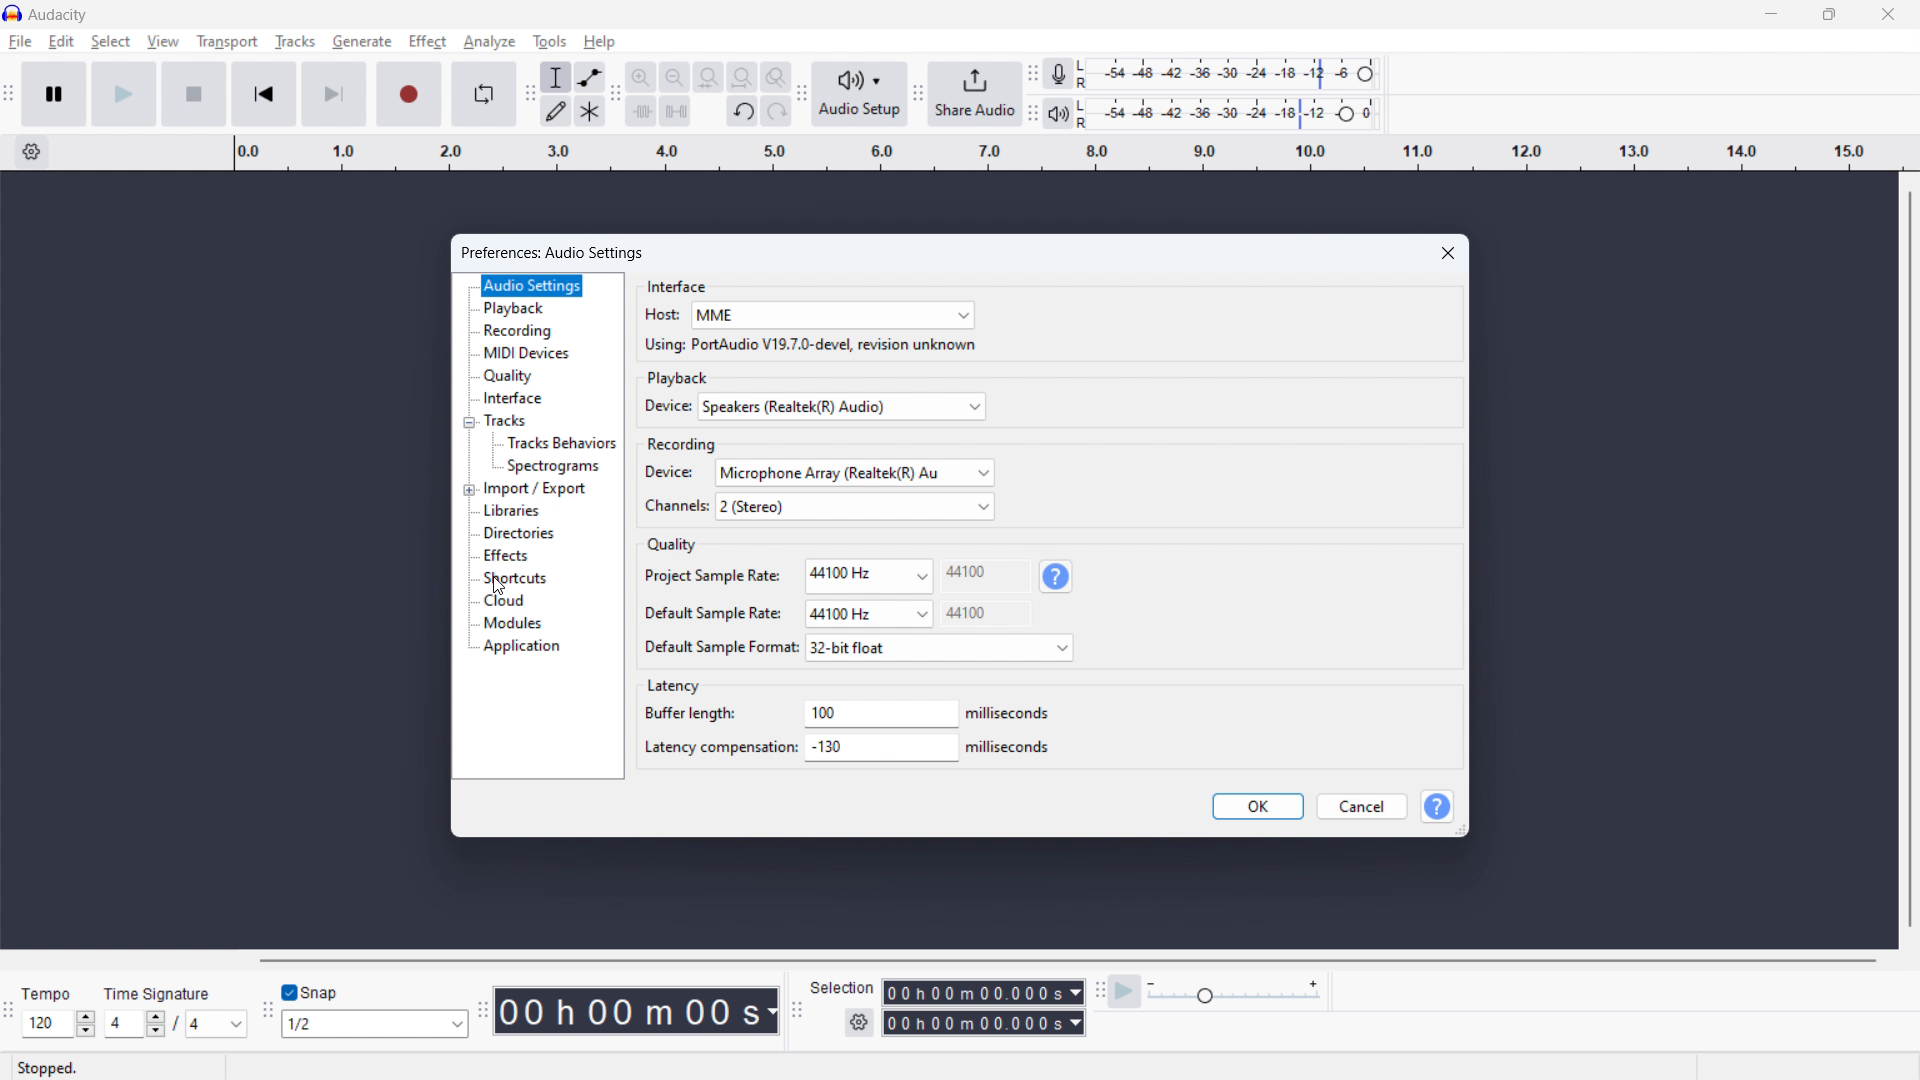 The height and width of the screenshot is (1080, 1920). Describe the element at coordinates (669, 472) in the screenshot. I see `Indicate device options` at that location.